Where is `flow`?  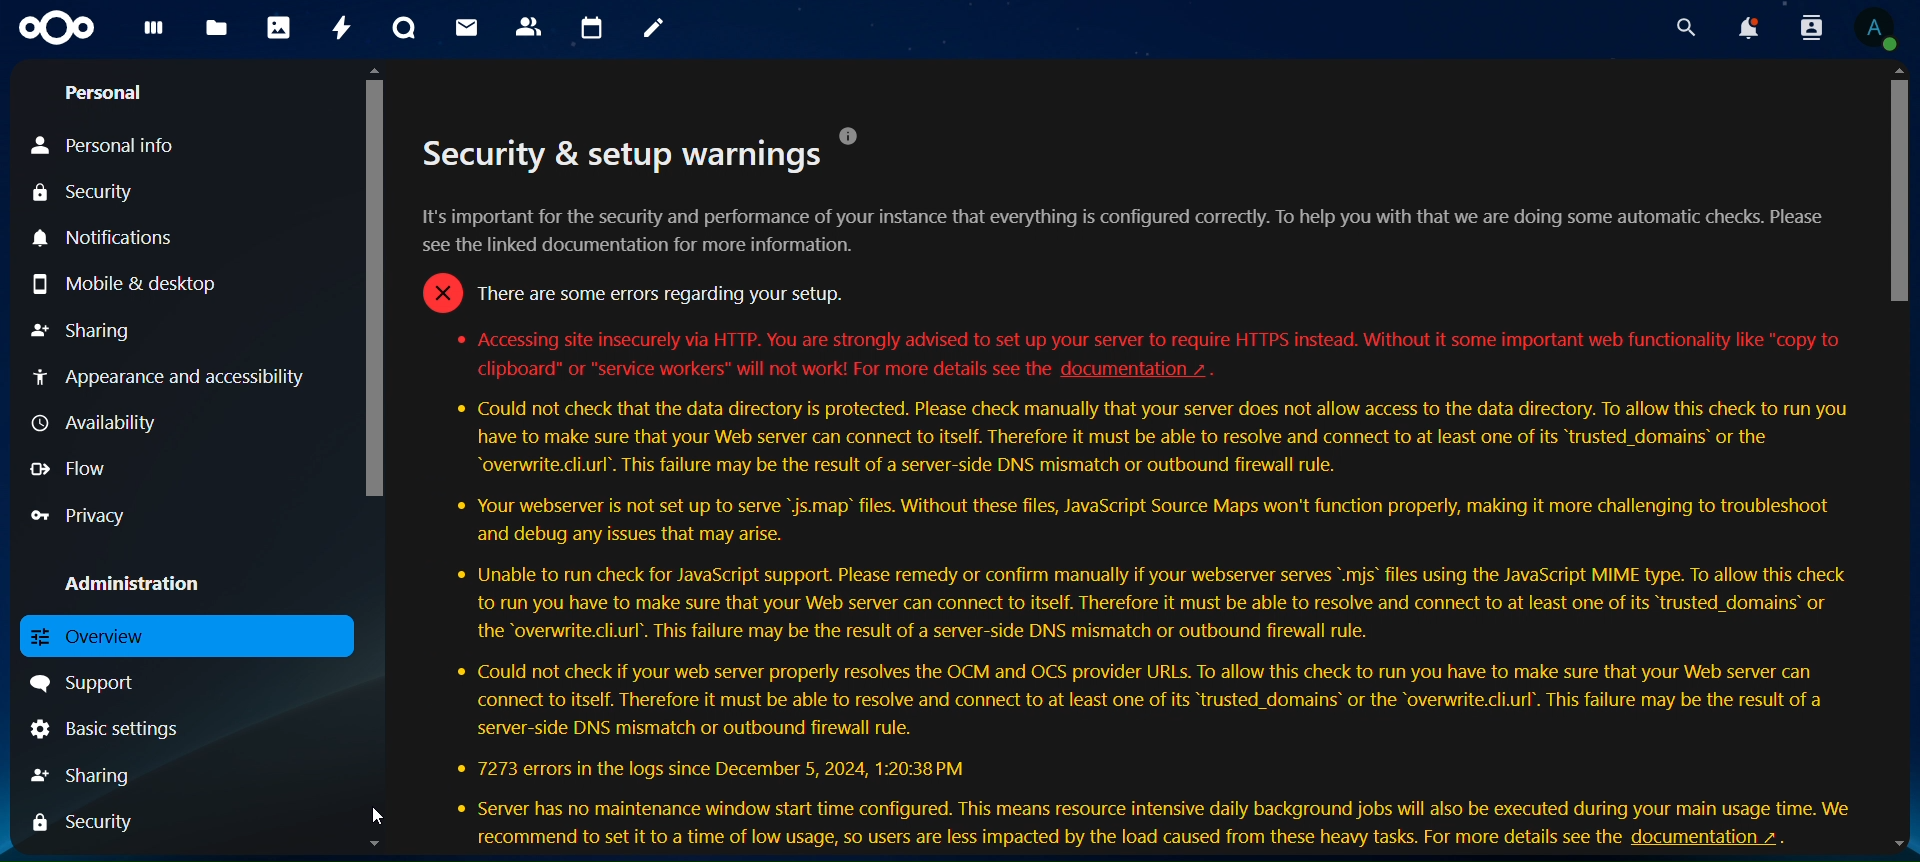 flow is located at coordinates (98, 467).